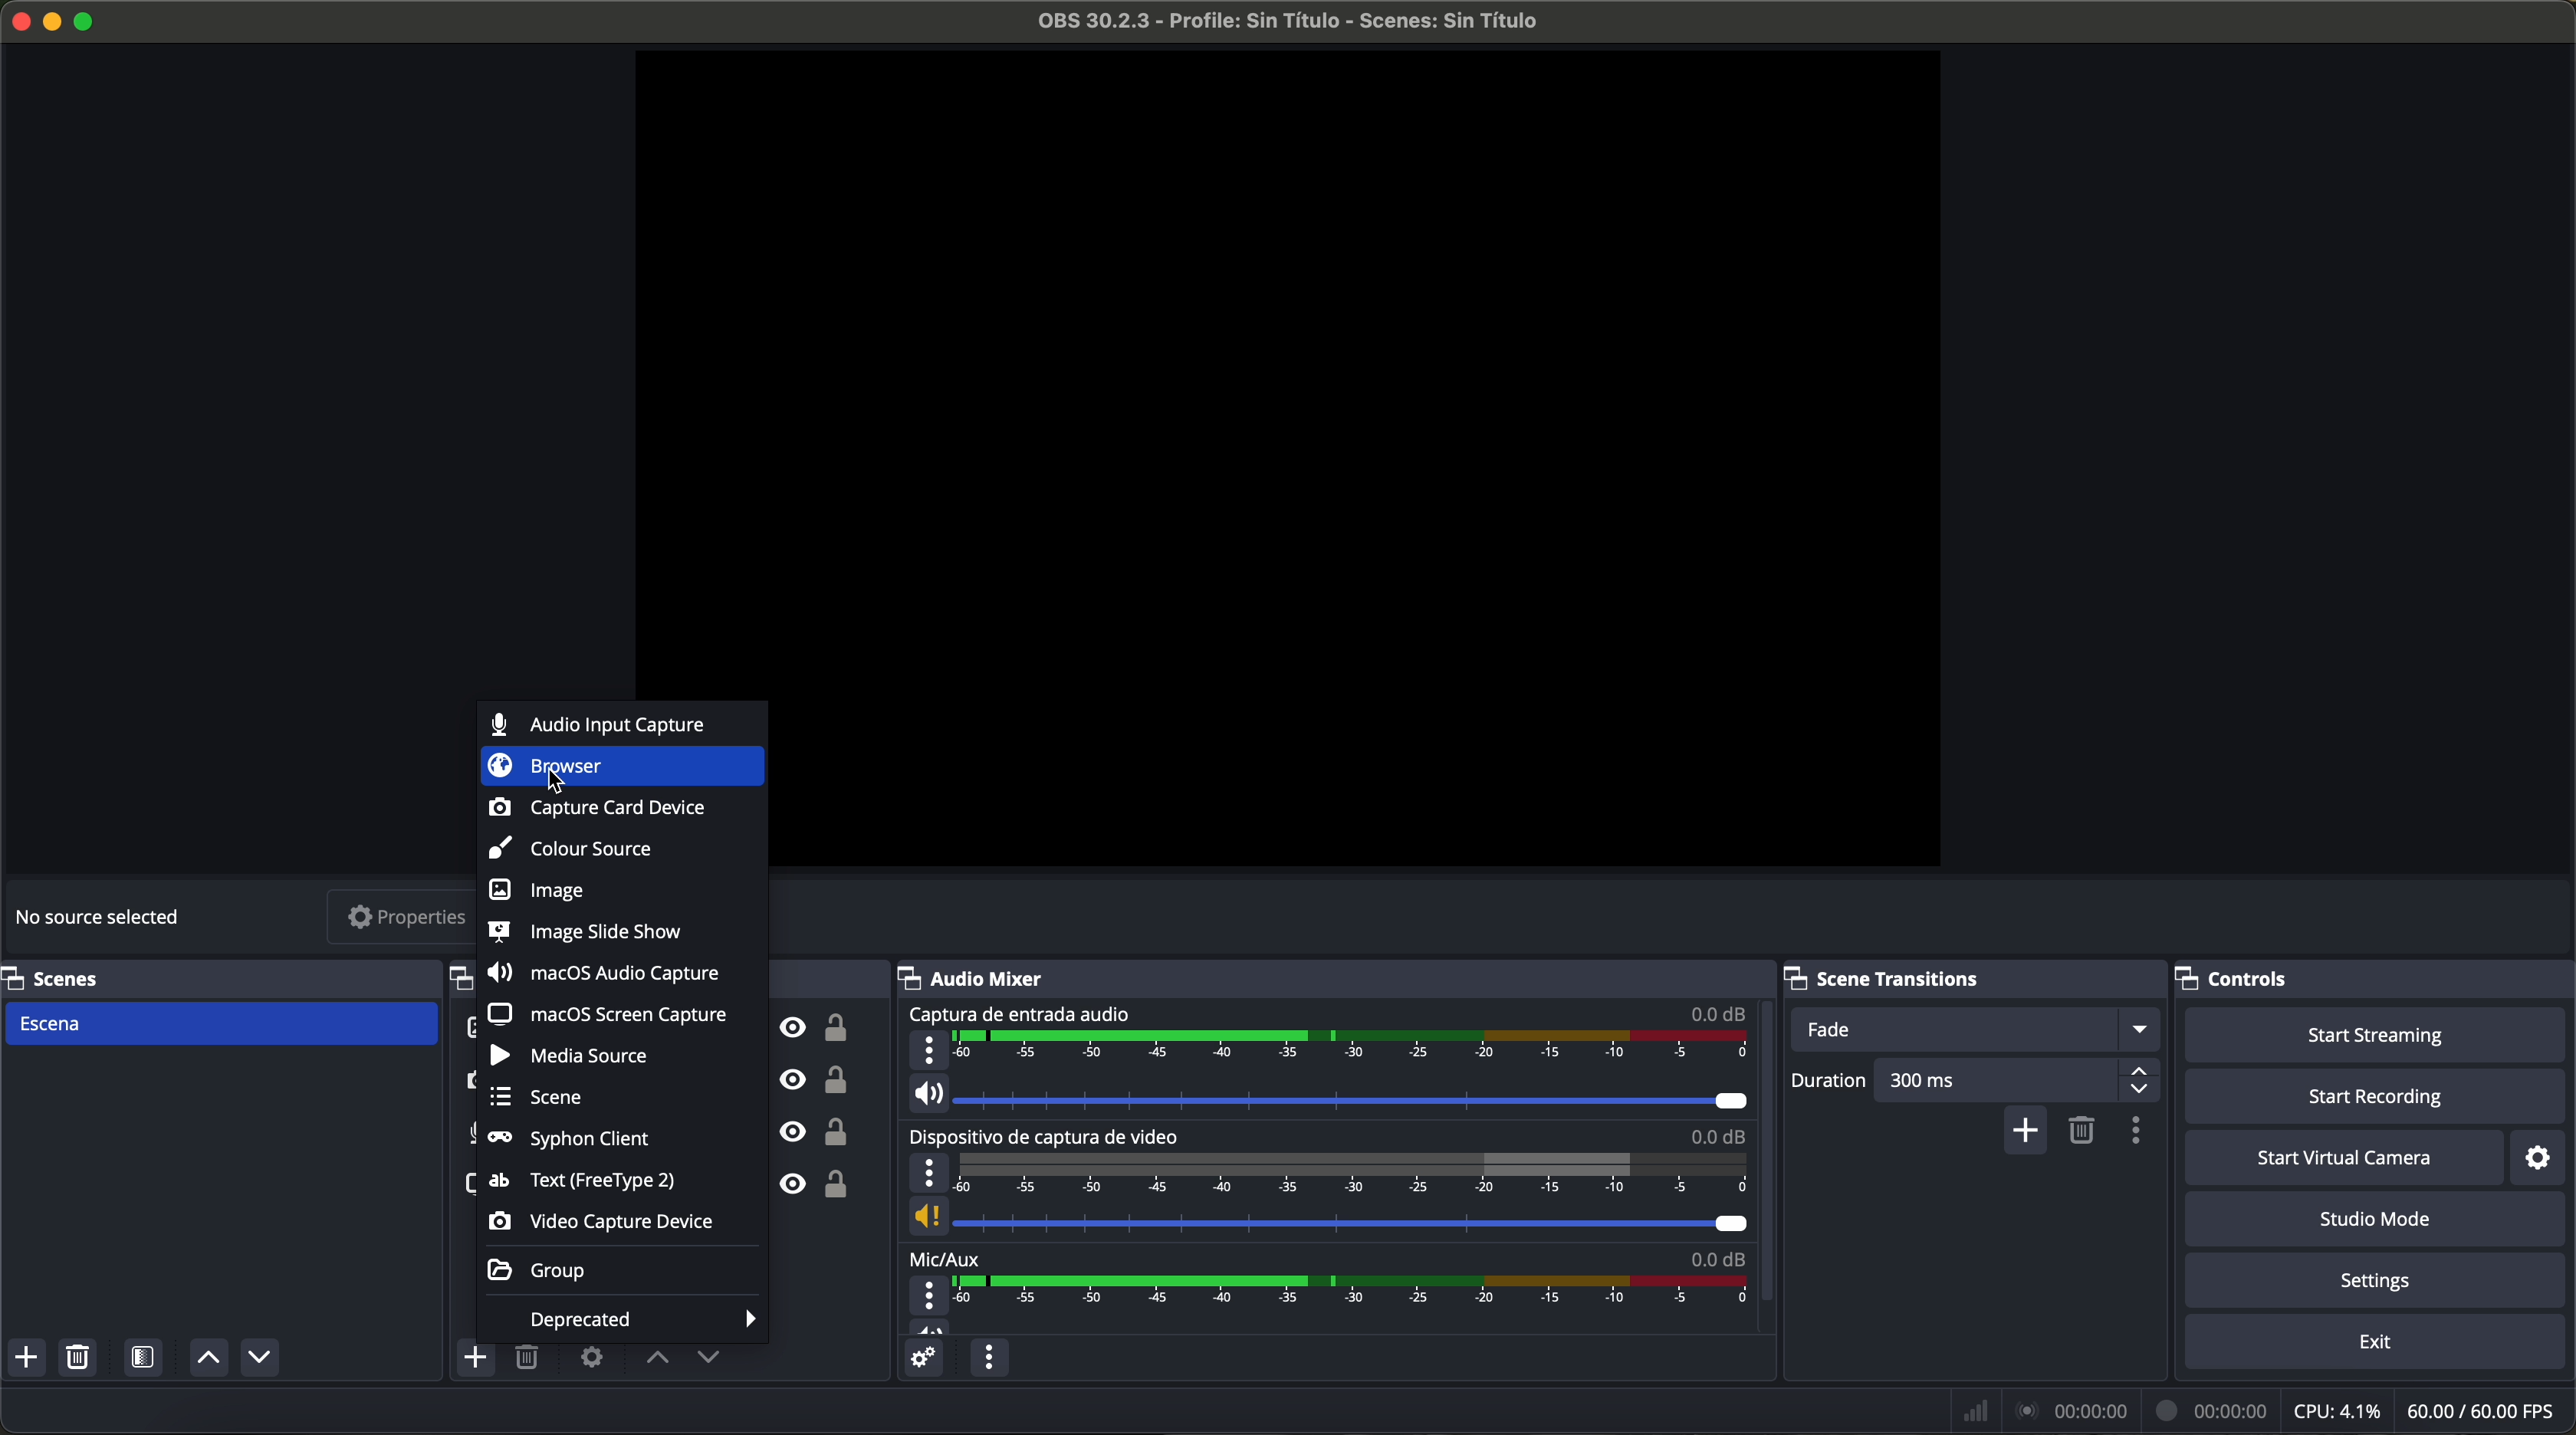 The image size is (2576, 1435). I want to click on image slide show, so click(587, 934).